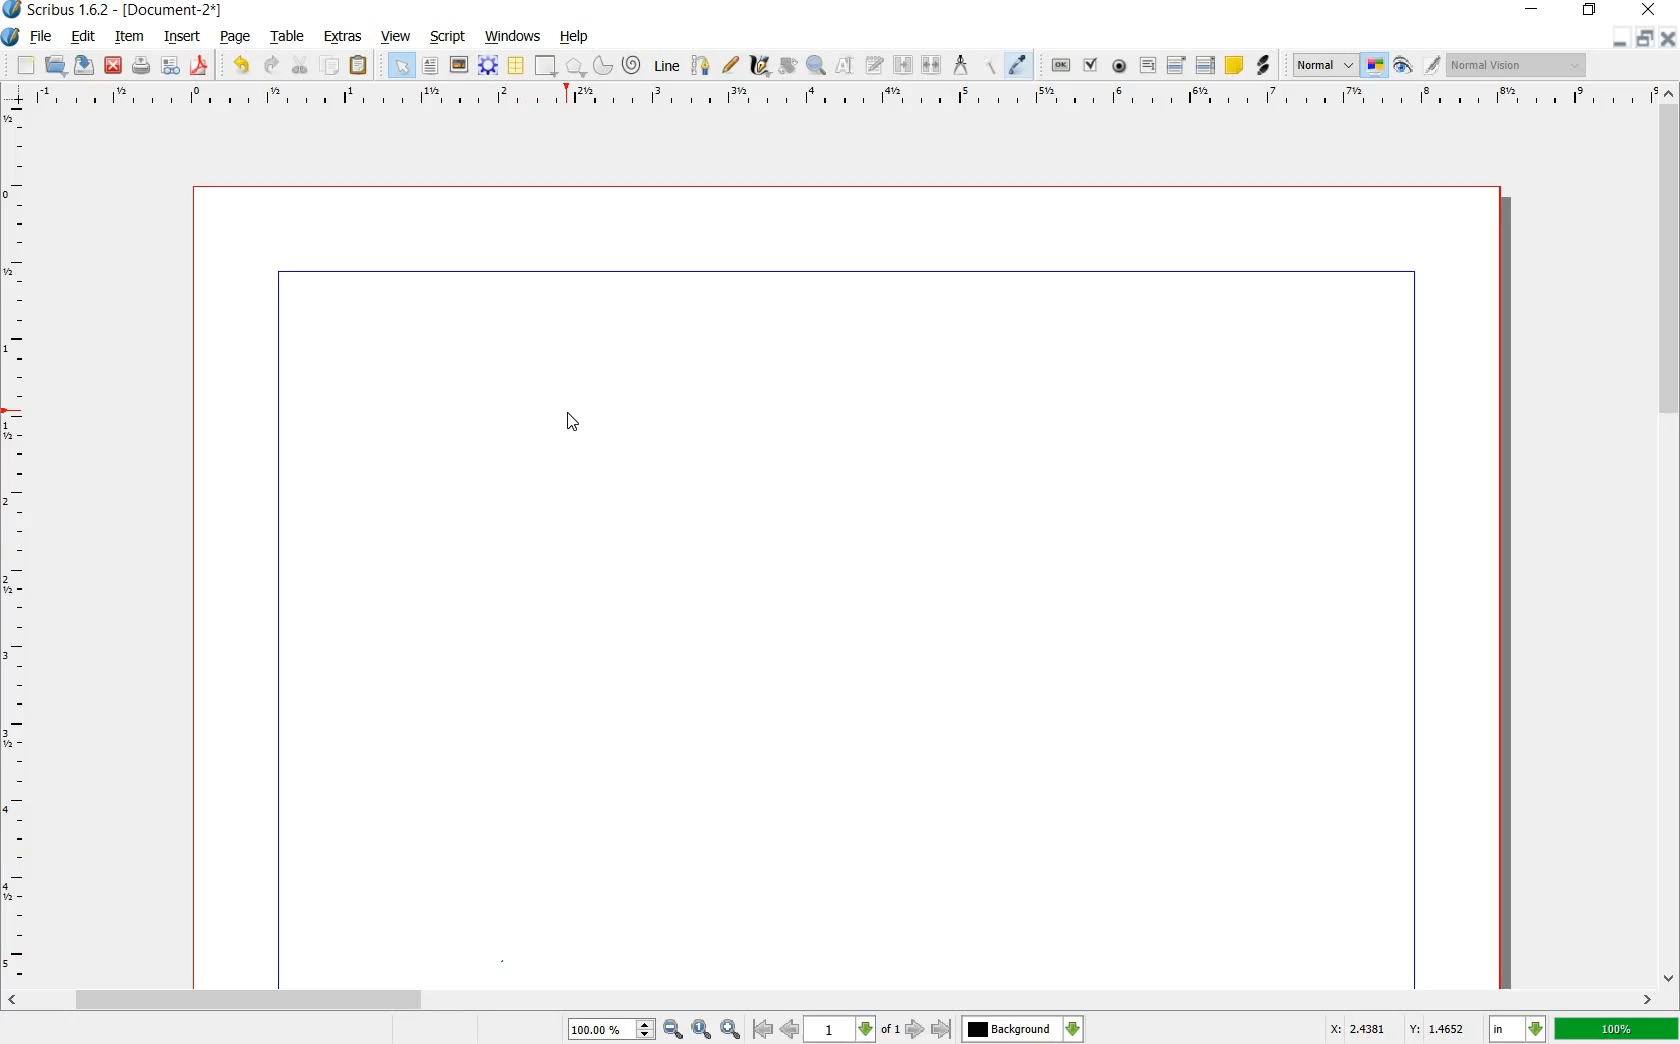  Describe the element at coordinates (762, 1029) in the screenshot. I see `go to first page` at that location.